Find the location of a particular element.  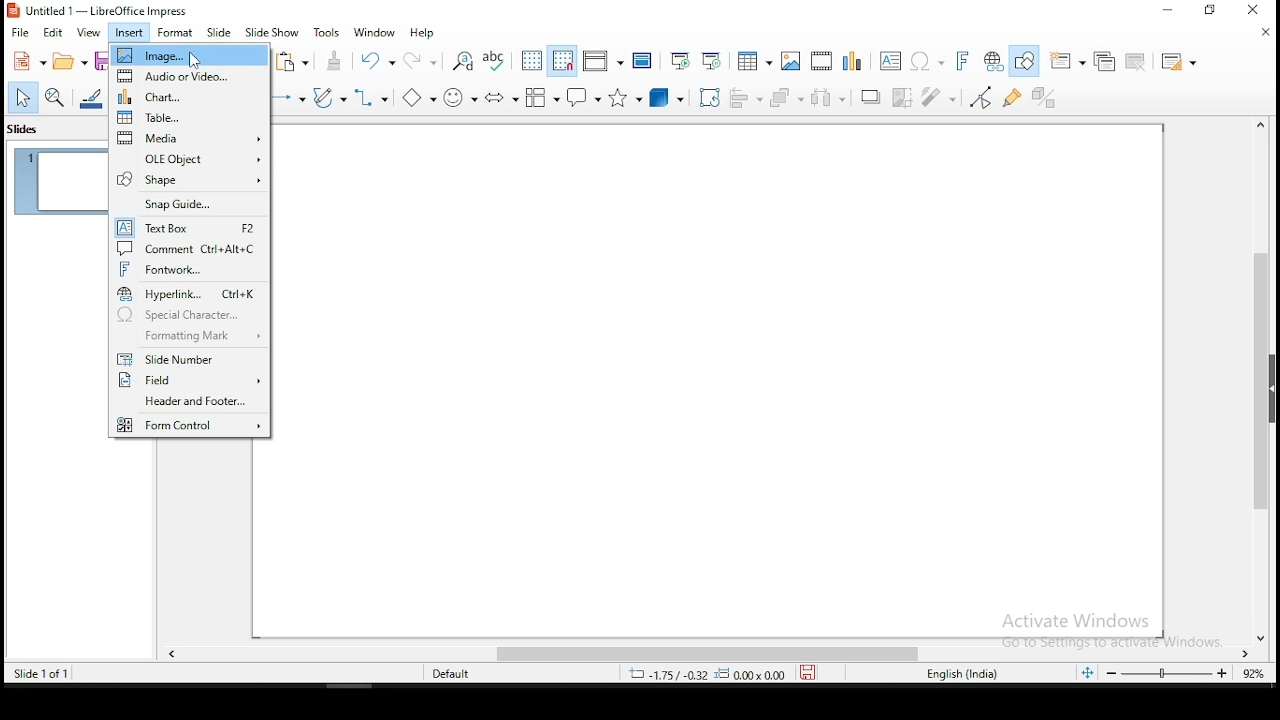

scroll right is located at coordinates (1247, 655).